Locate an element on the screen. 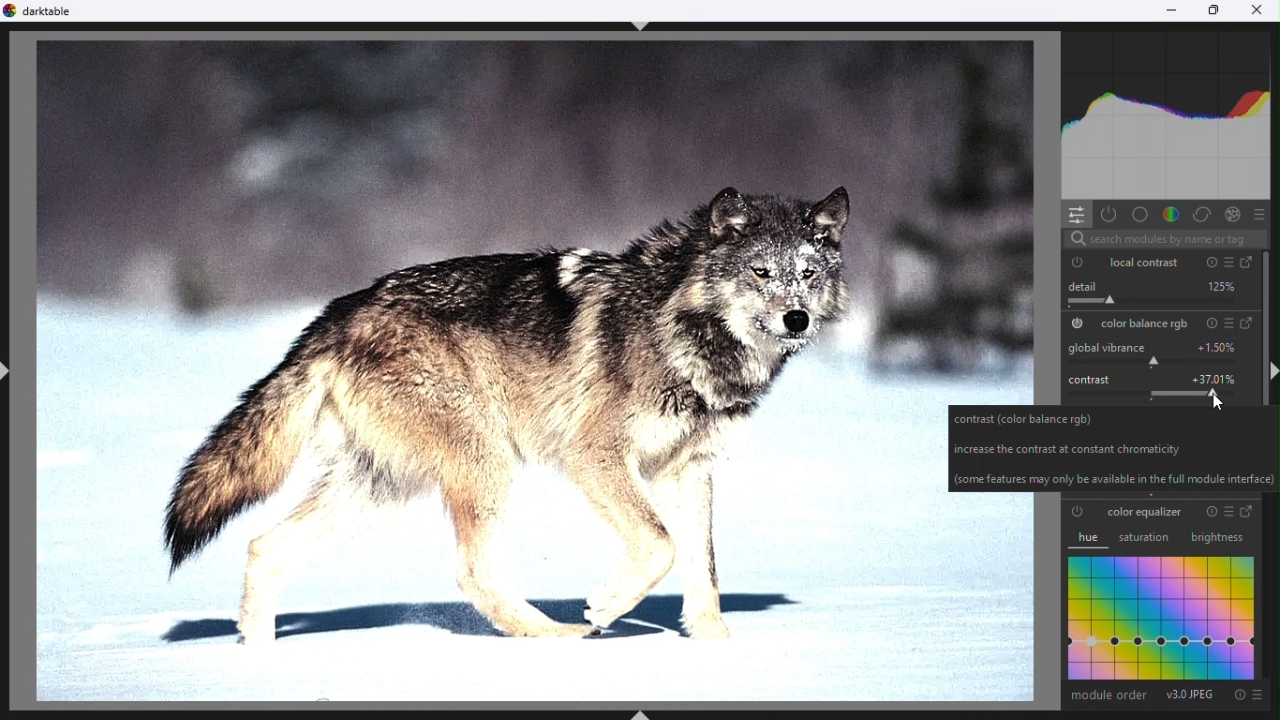 This screenshot has height=720, width=1280. effect is located at coordinates (1232, 213).